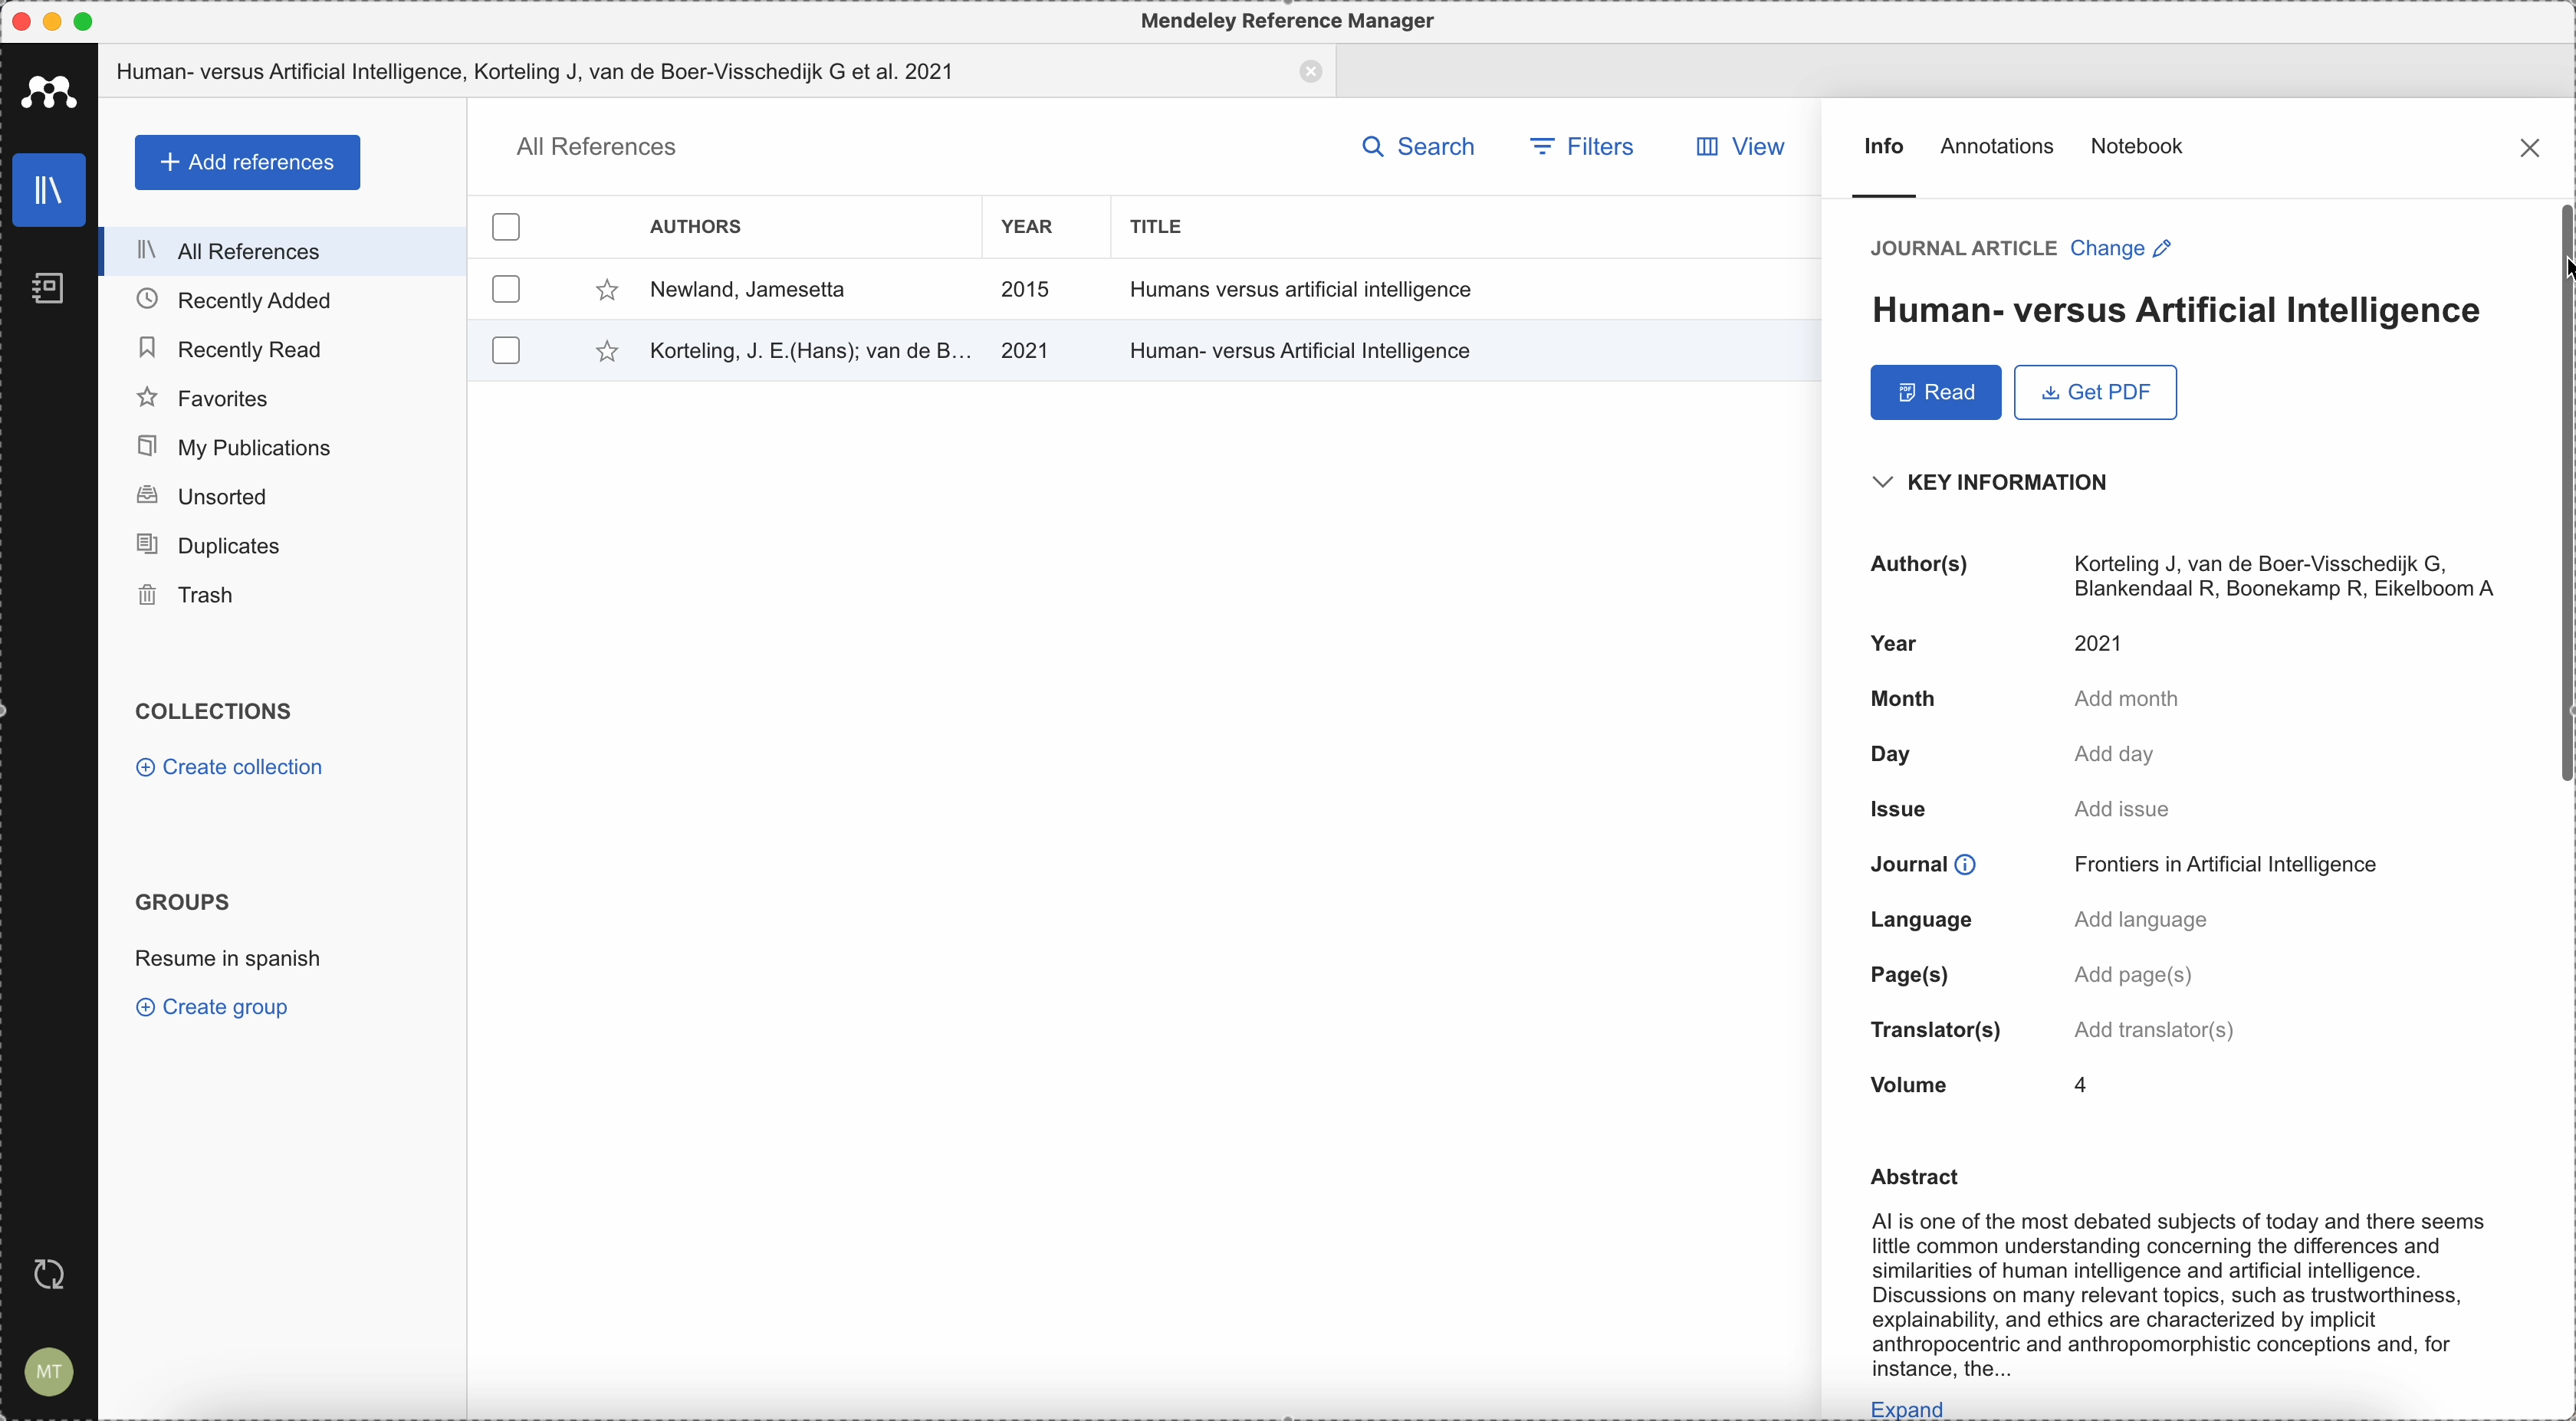 The image size is (2576, 1421). What do you see at coordinates (1959, 248) in the screenshot?
I see `journal article` at bounding box center [1959, 248].